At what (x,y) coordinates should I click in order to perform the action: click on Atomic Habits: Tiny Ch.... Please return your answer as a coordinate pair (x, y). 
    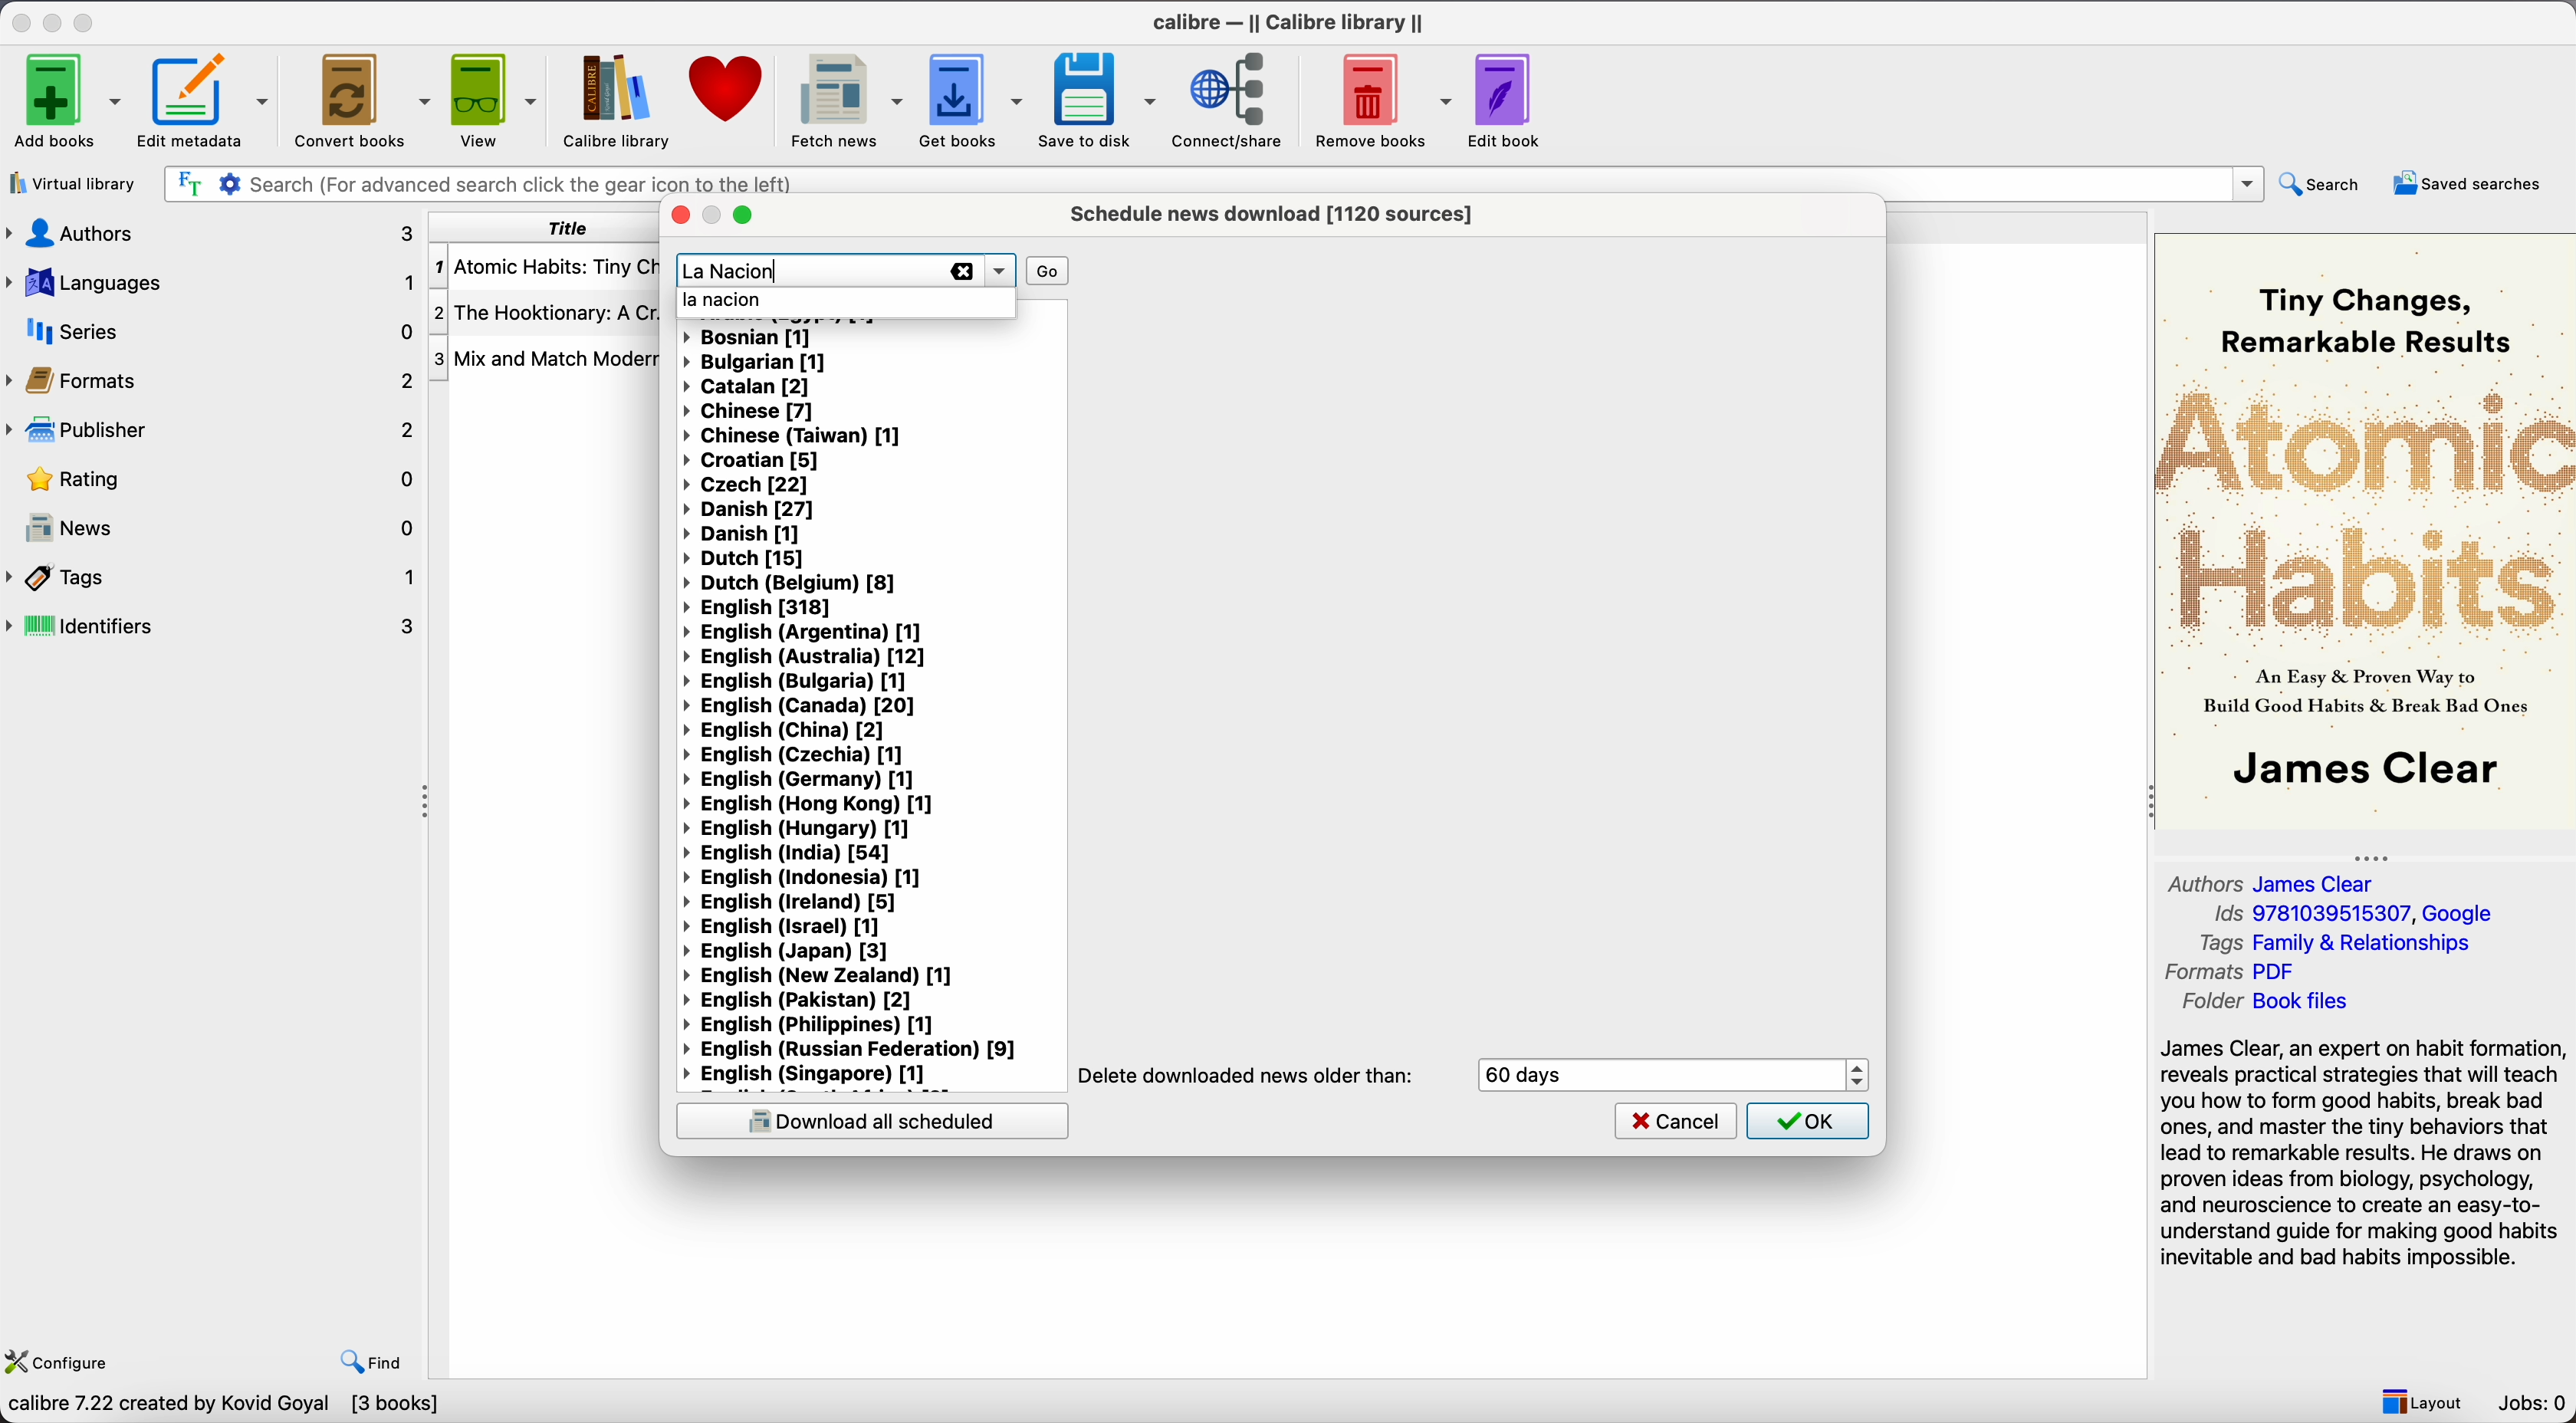
    Looking at the image, I should click on (546, 268).